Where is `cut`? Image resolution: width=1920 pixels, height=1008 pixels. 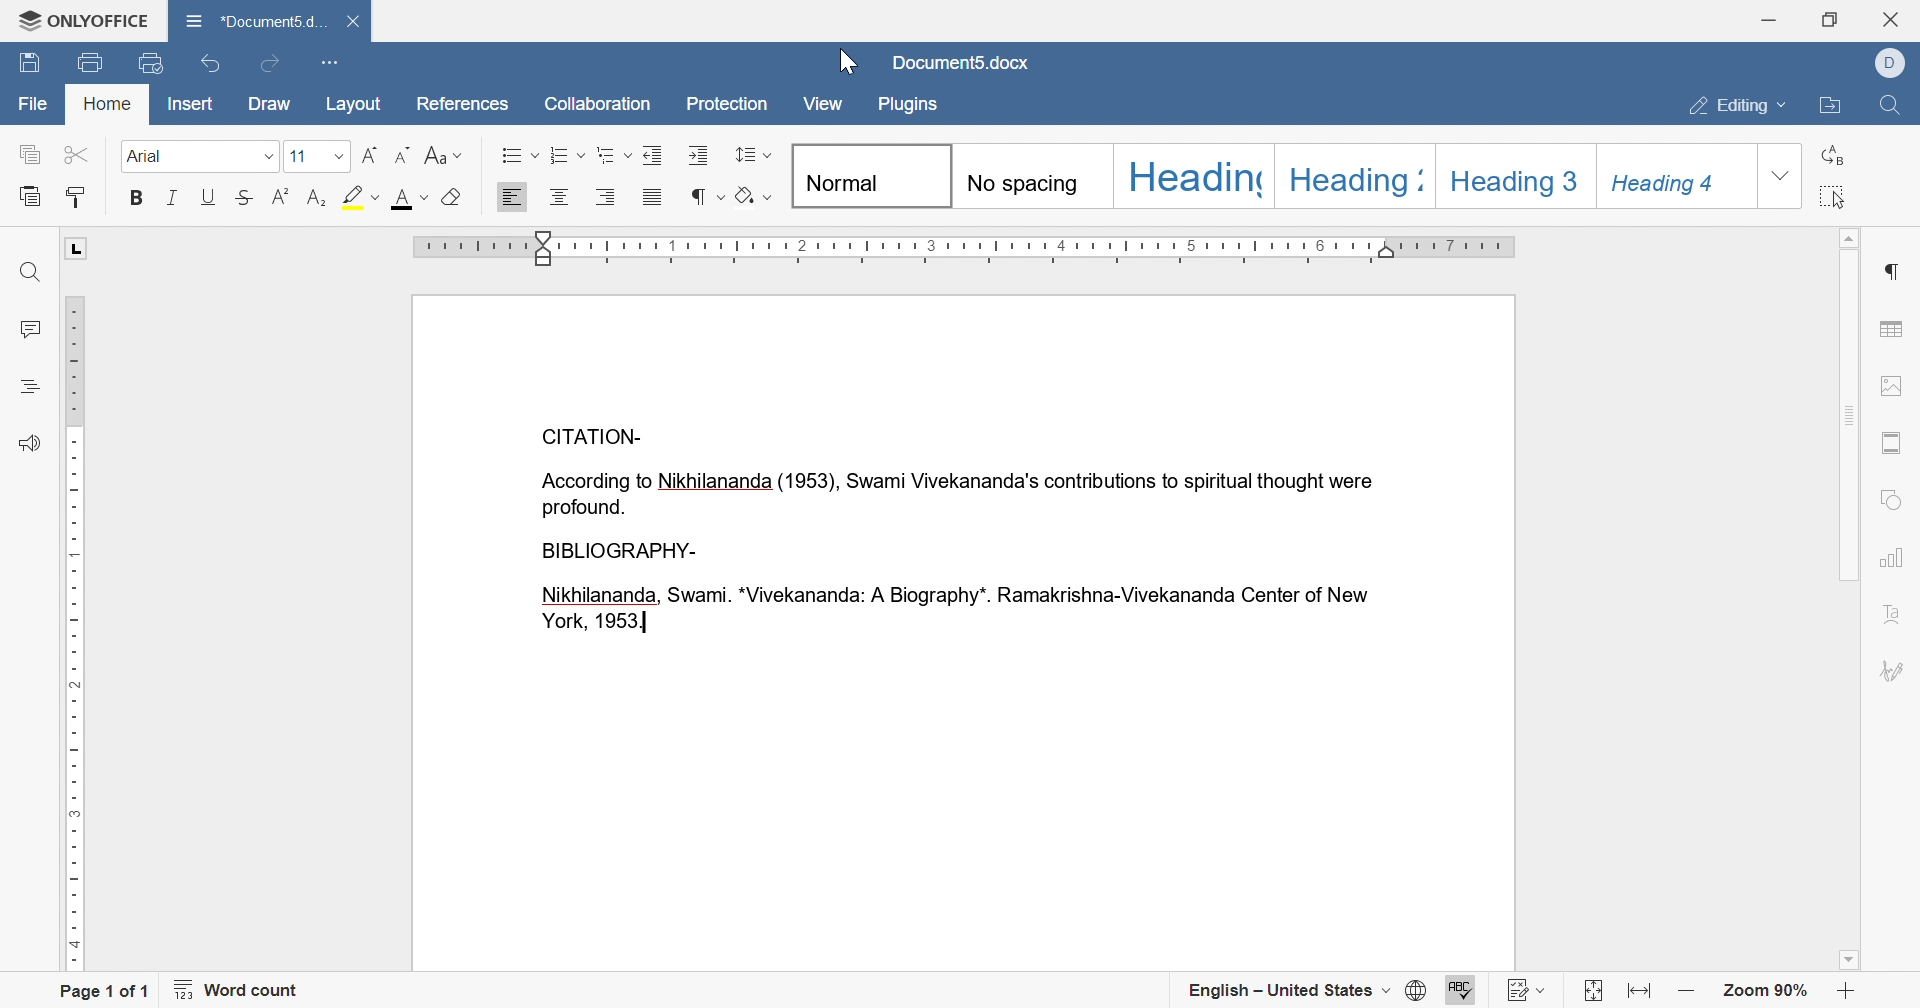 cut is located at coordinates (80, 153).